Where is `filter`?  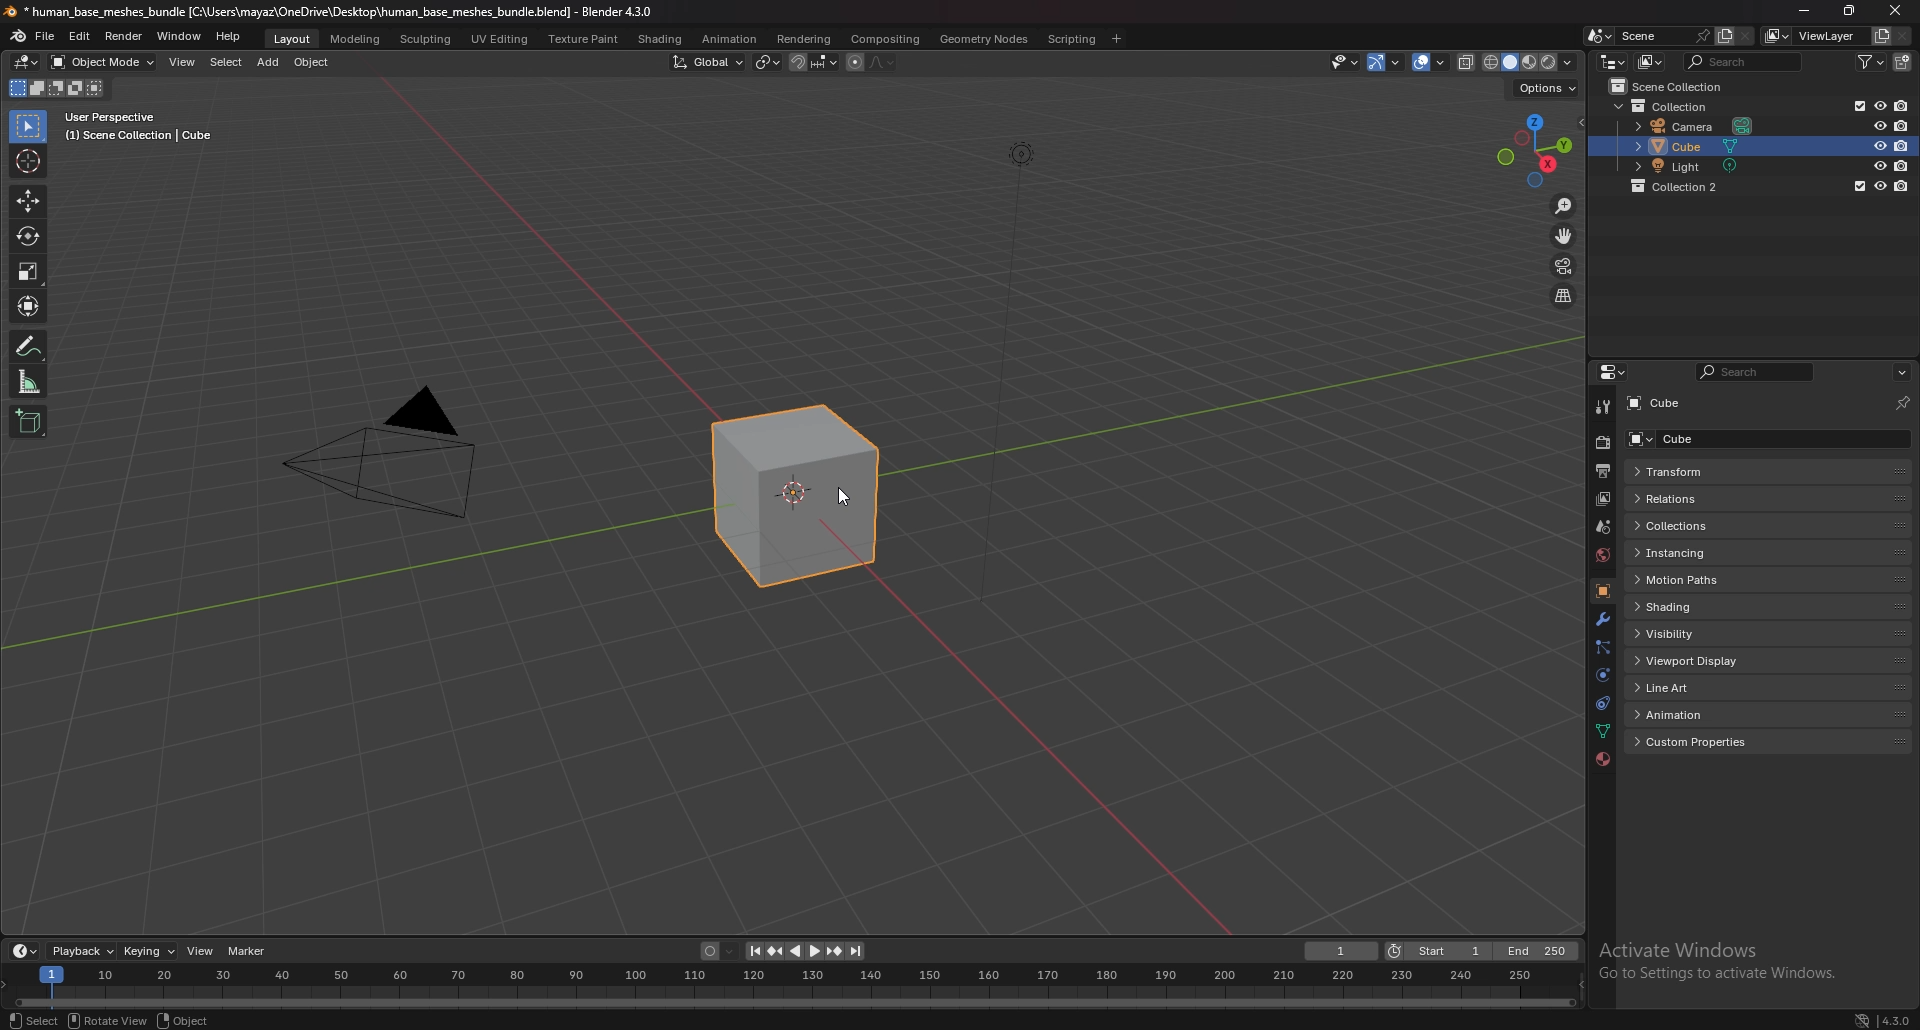 filter is located at coordinates (1872, 62).